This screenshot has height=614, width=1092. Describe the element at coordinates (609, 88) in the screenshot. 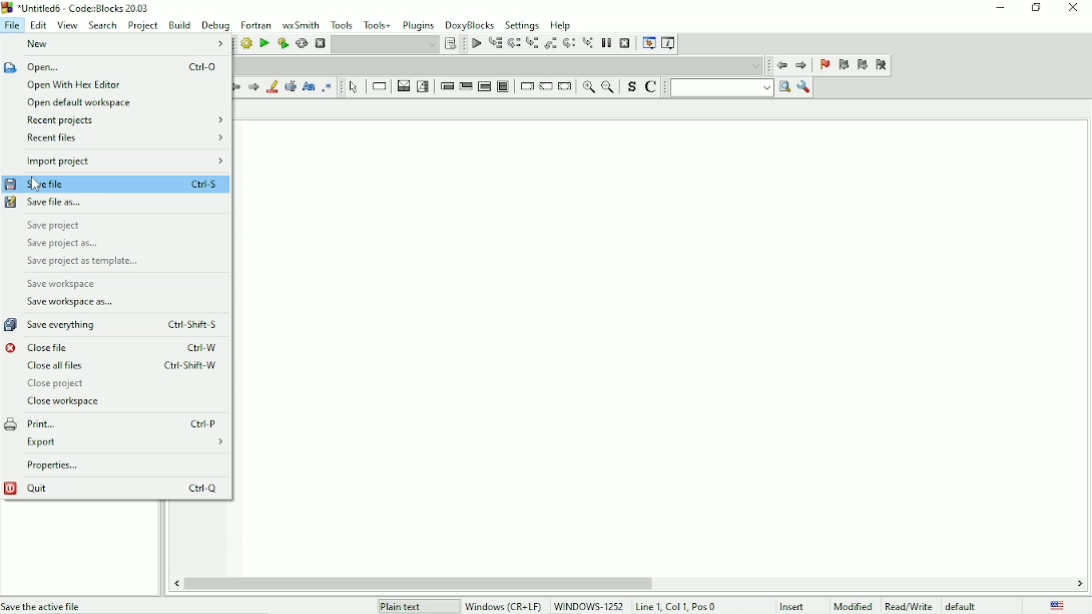

I see `Zoom out` at that location.